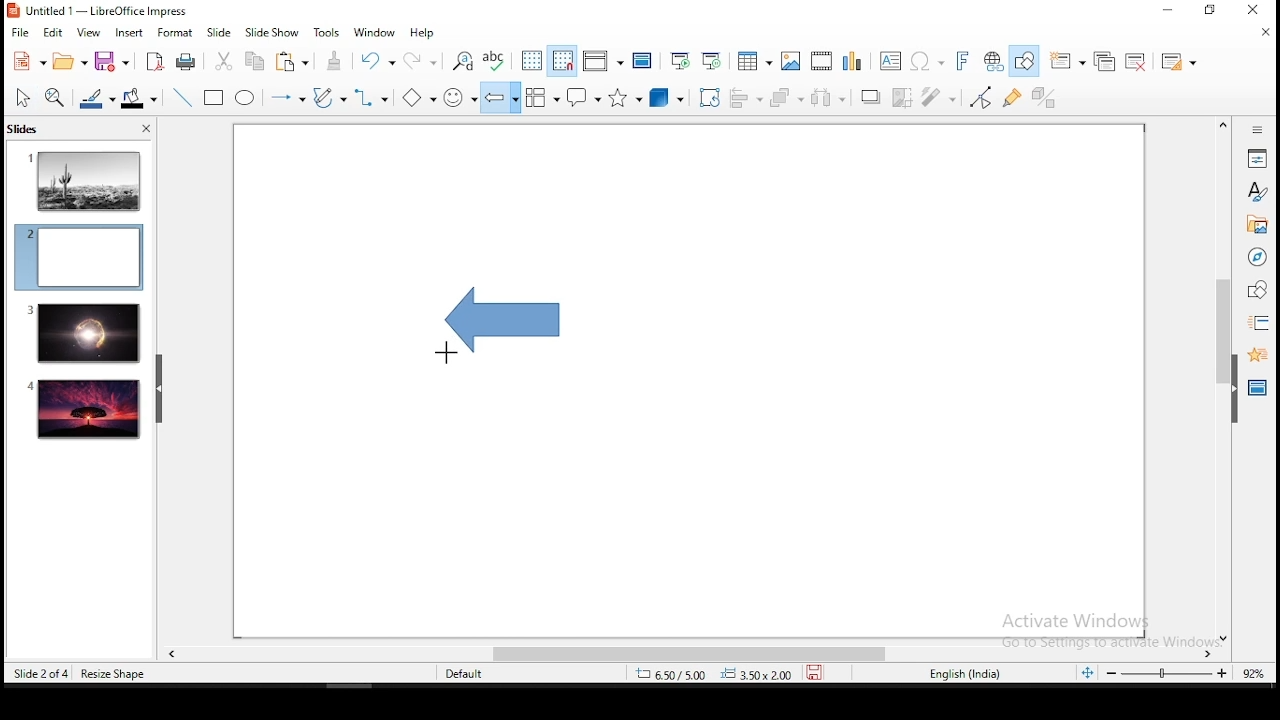 Image resolution: width=1280 pixels, height=720 pixels. What do you see at coordinates (1255, 129) in the screenshot?
I see `` at bounding box center [1255, 129].